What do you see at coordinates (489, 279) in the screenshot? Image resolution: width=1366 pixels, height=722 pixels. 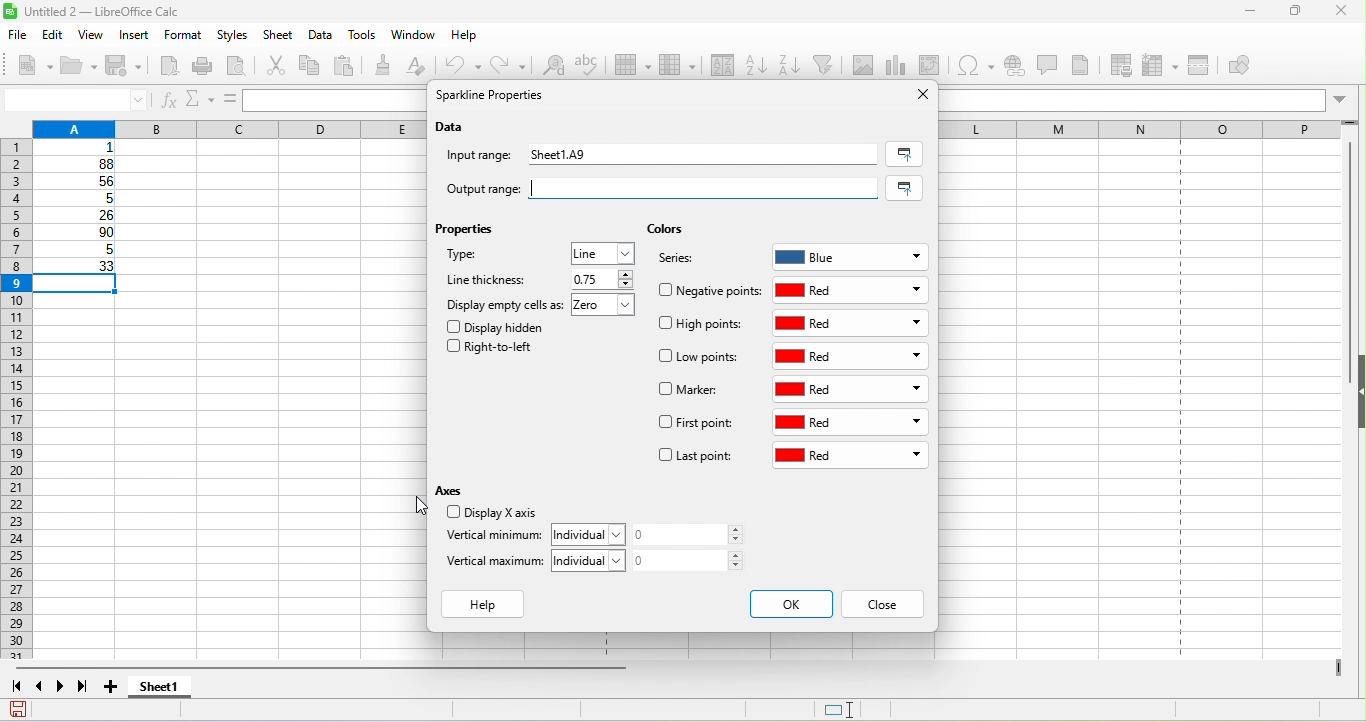 I see `line thickness` at bounding box center [489, 279].